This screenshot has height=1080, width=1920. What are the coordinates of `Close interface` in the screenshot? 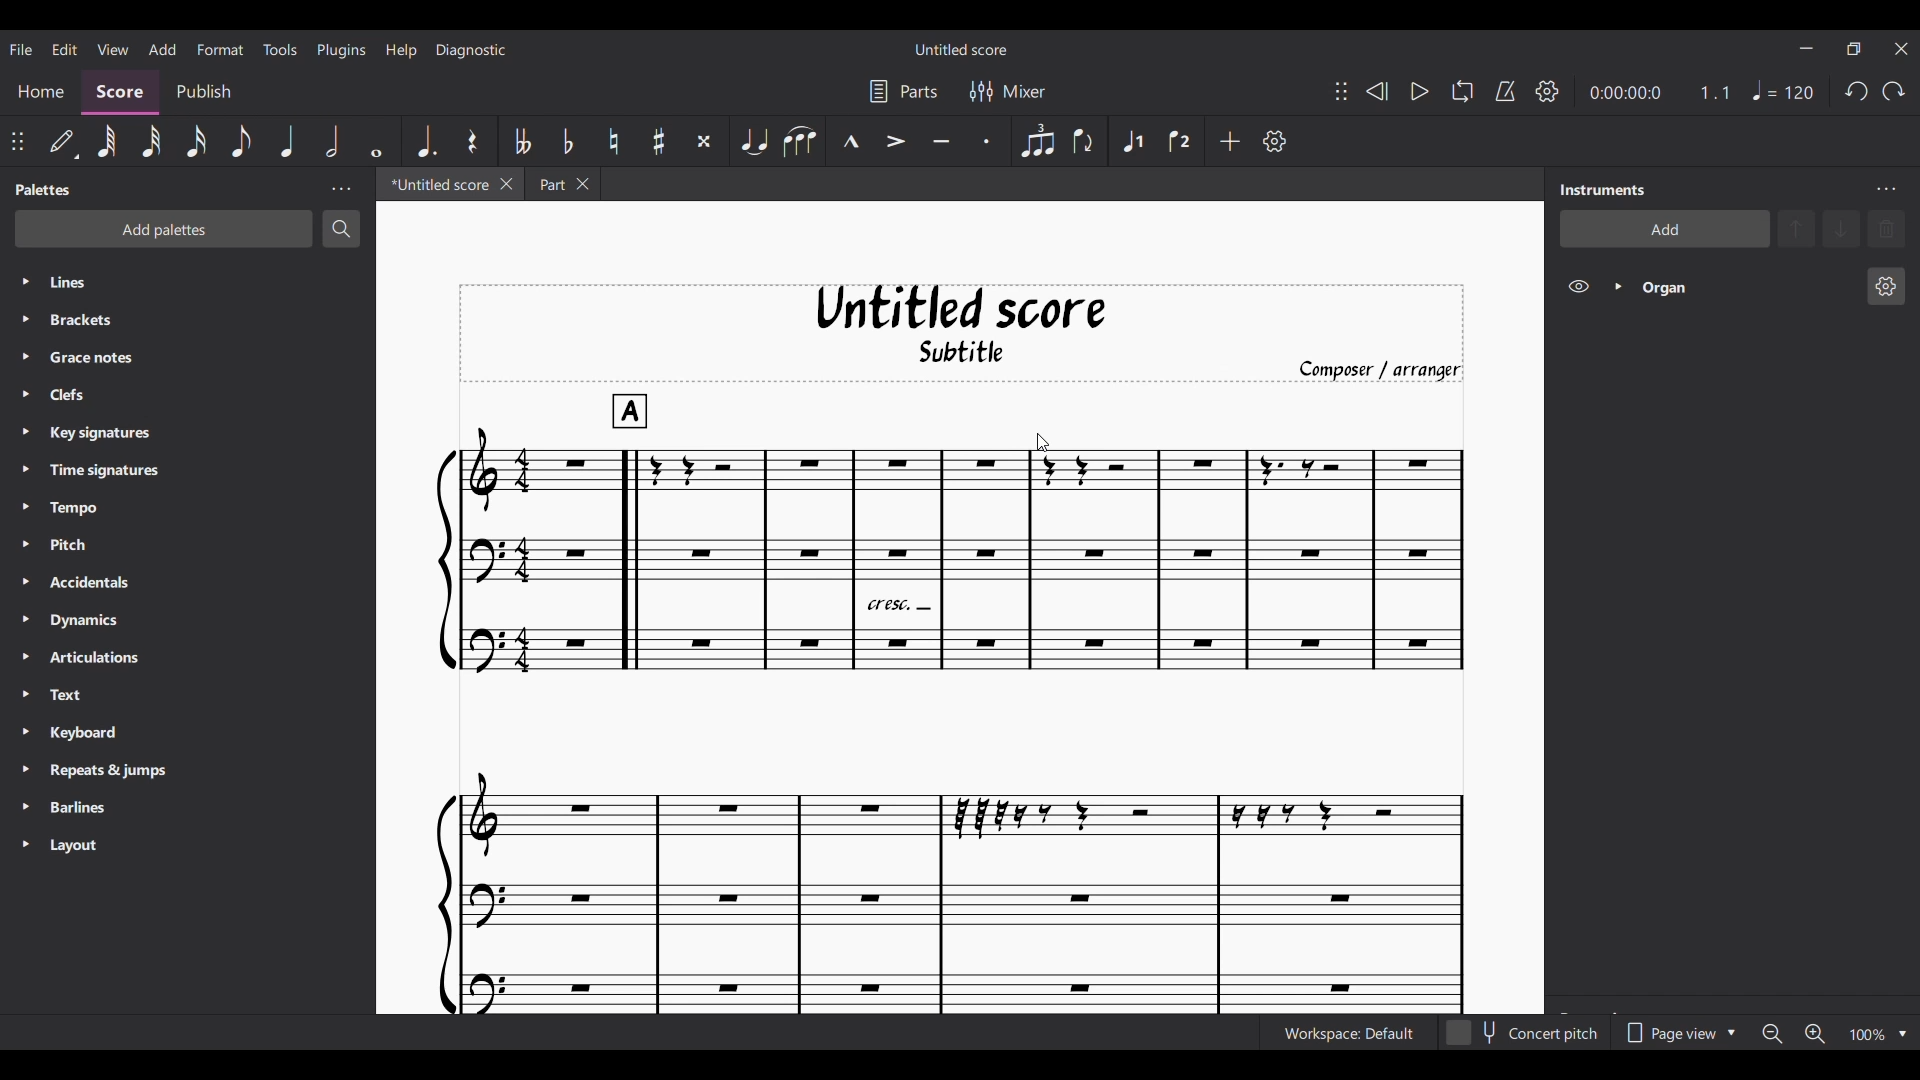 It's located at (1901, 48).